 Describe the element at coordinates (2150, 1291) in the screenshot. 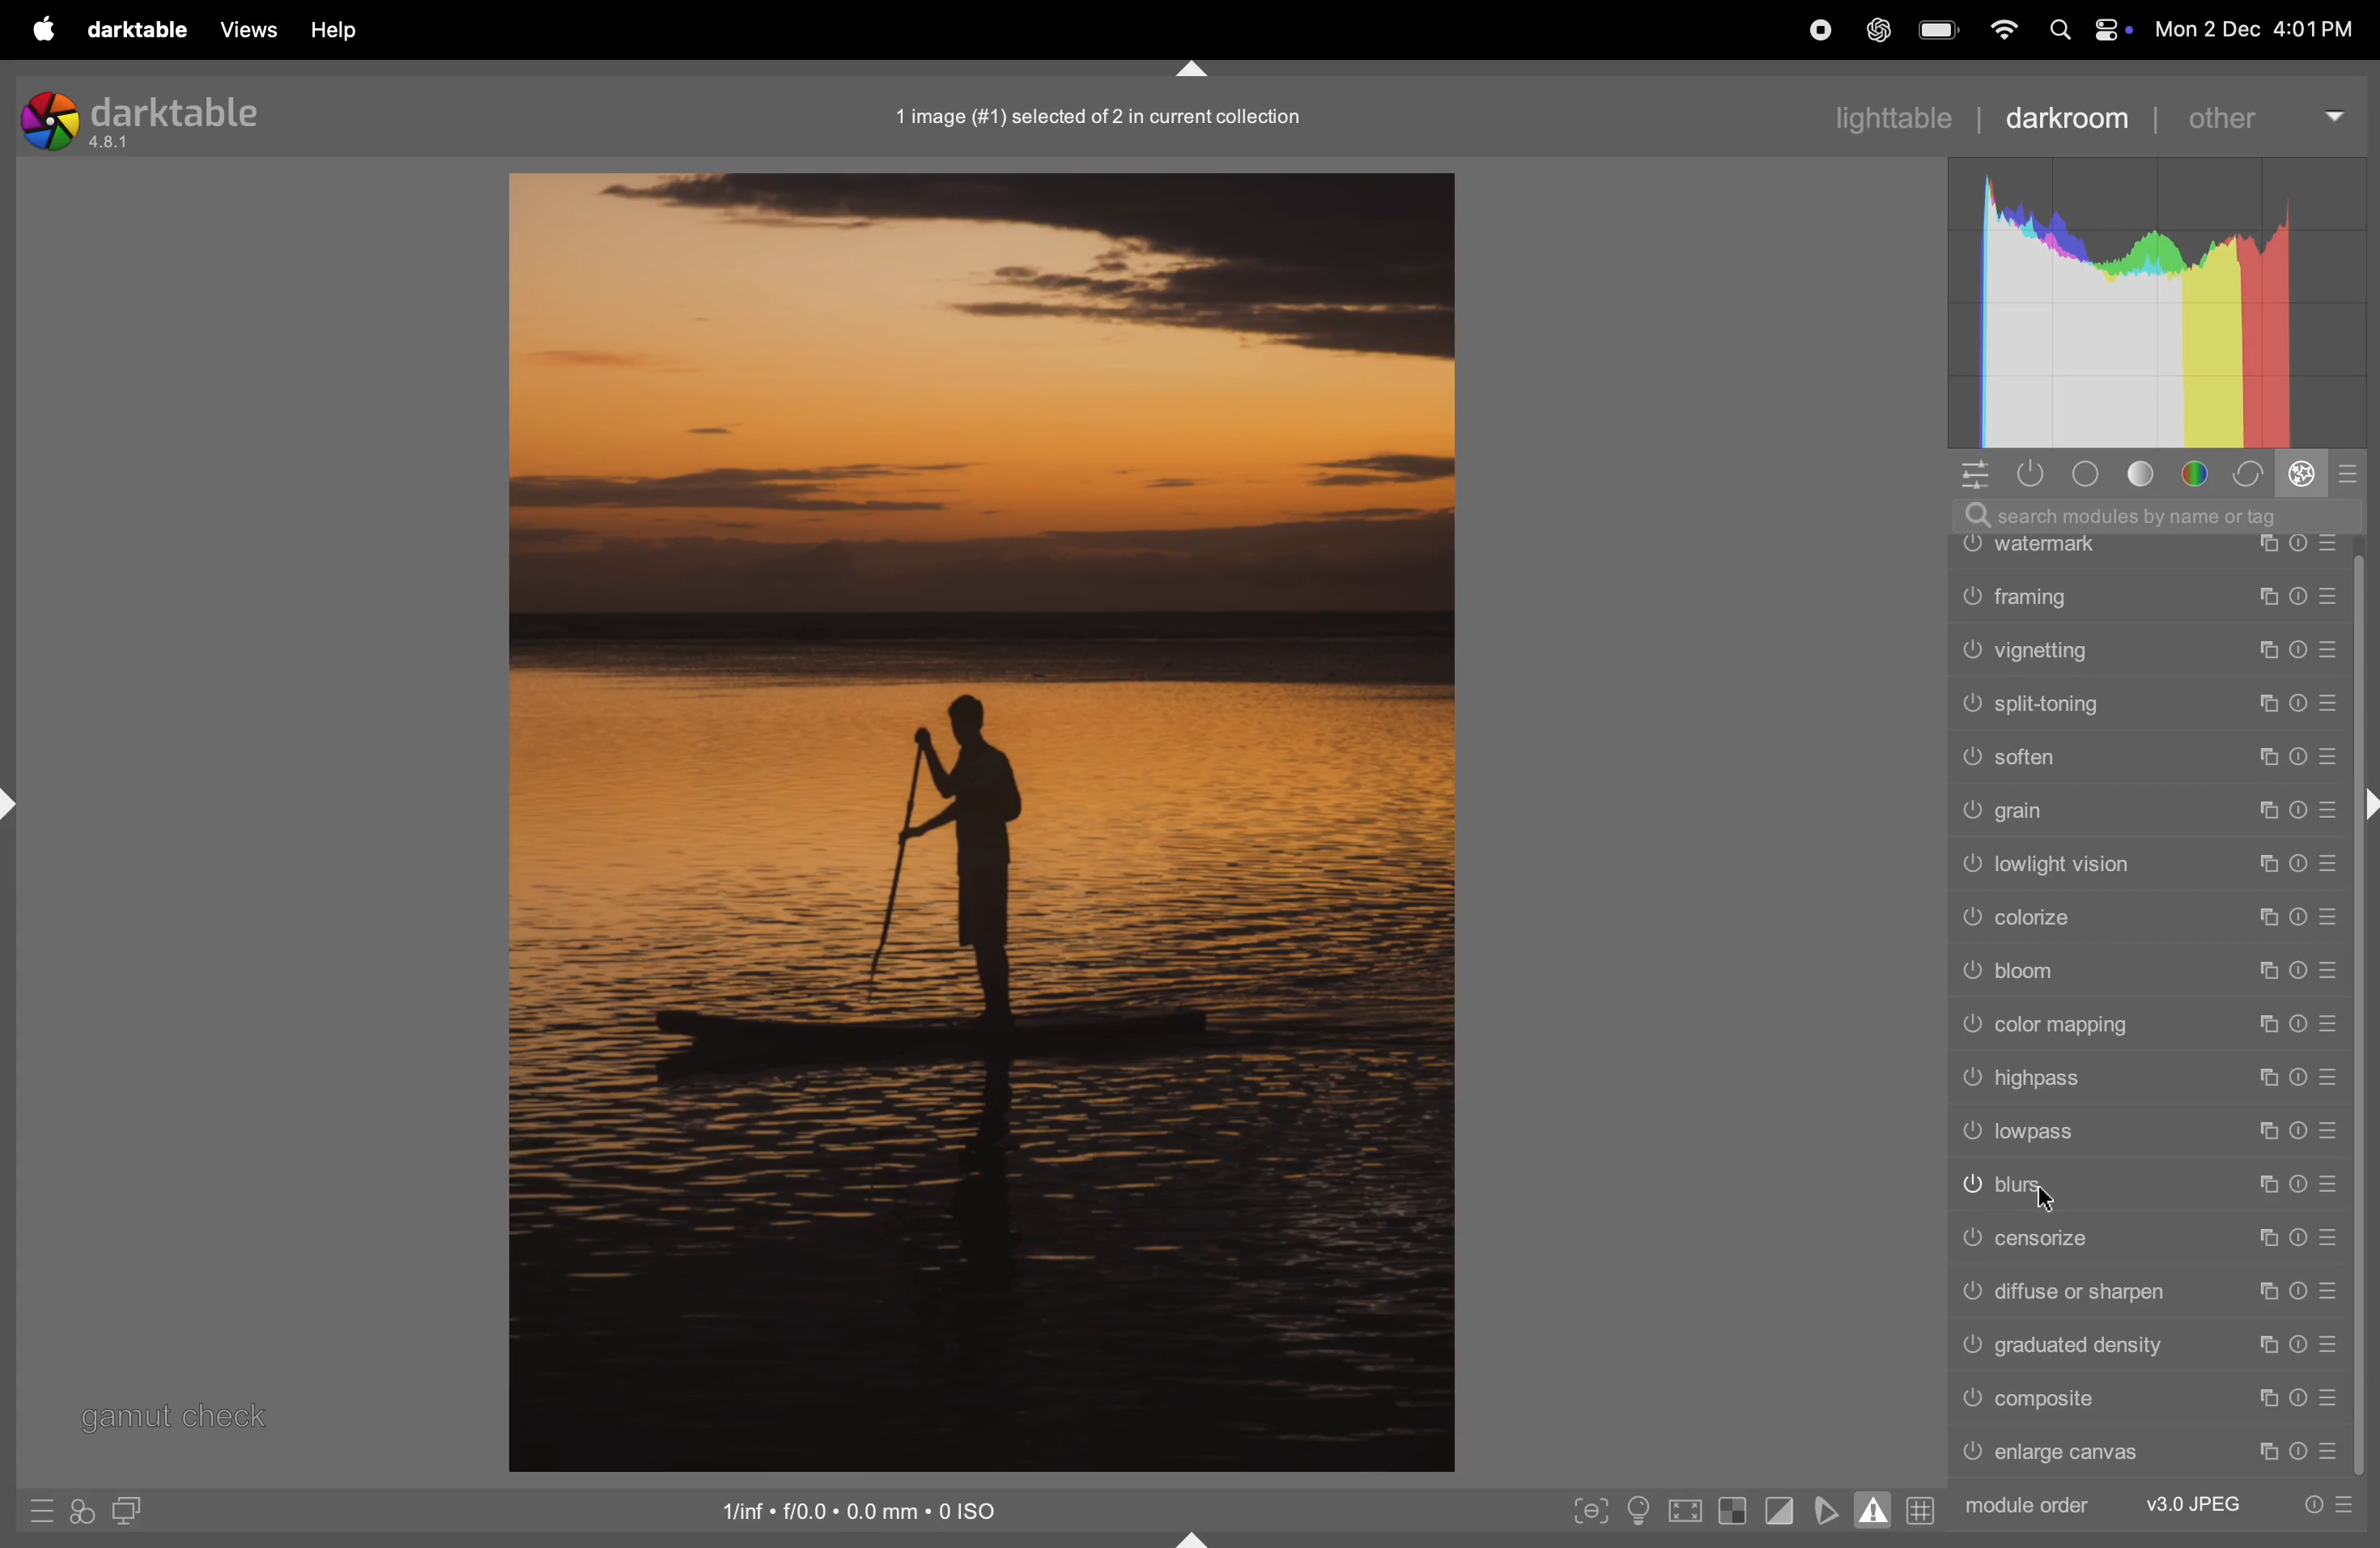

I see `diffuse or sharpen` at that location.